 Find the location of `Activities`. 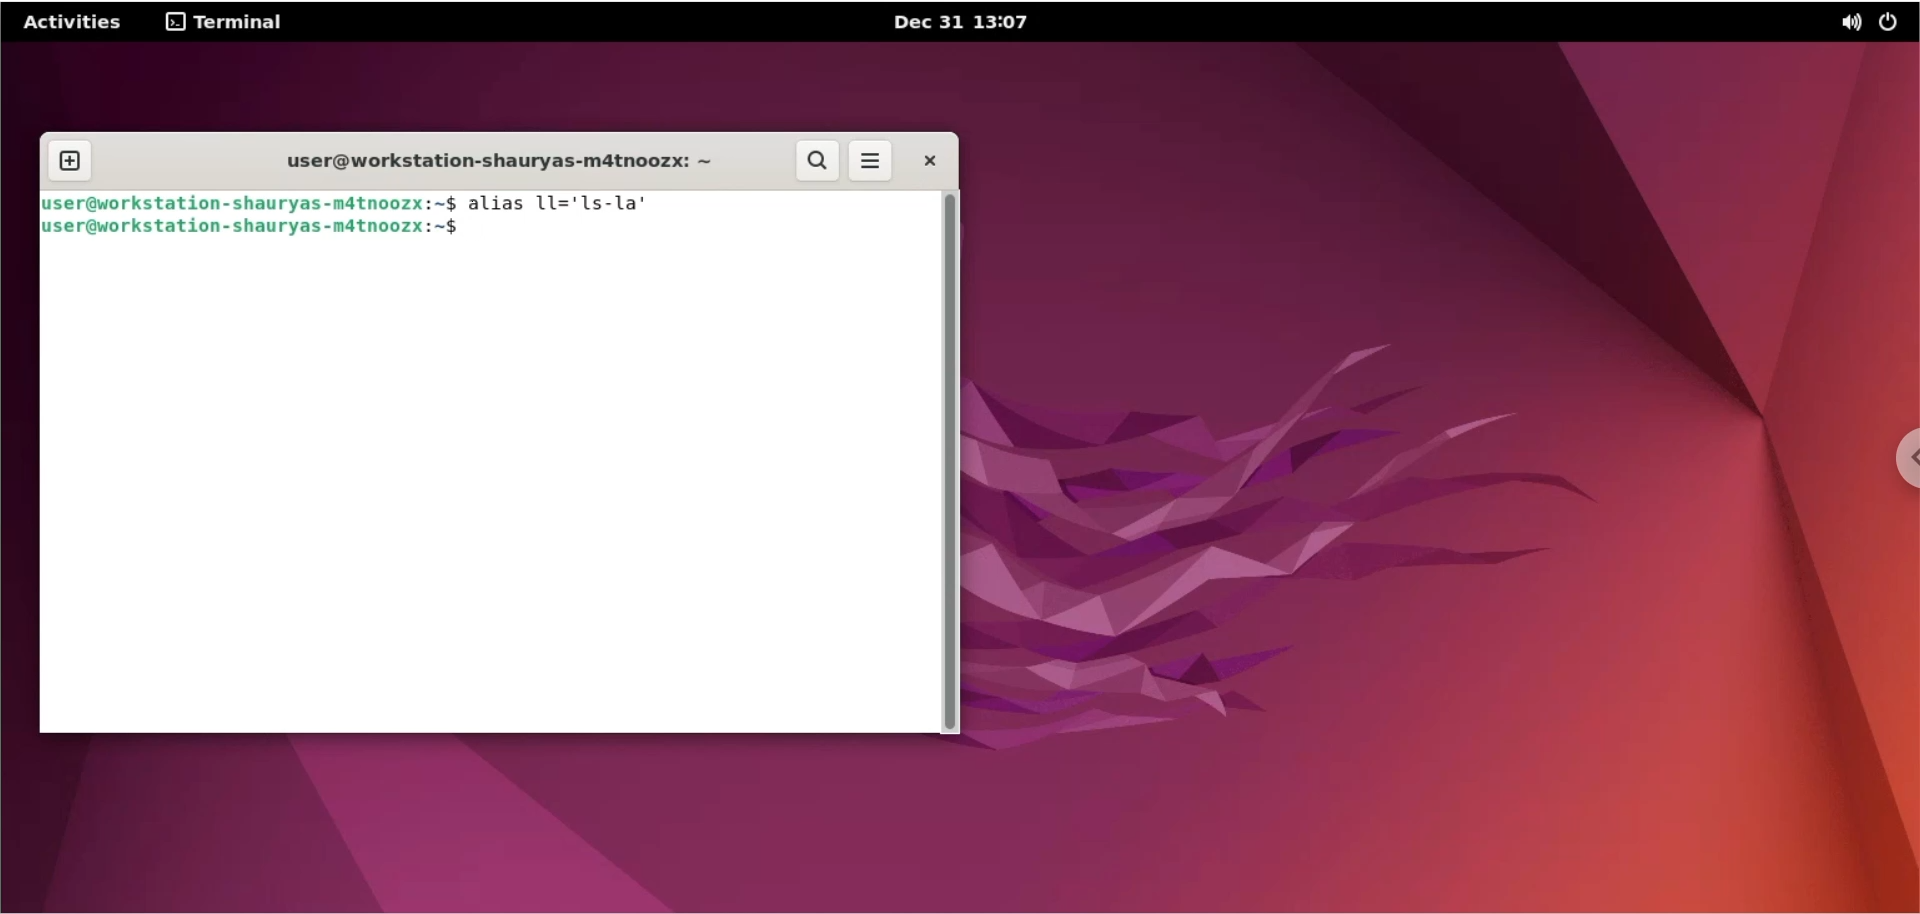

Activities is located at coordinates (74, 22).